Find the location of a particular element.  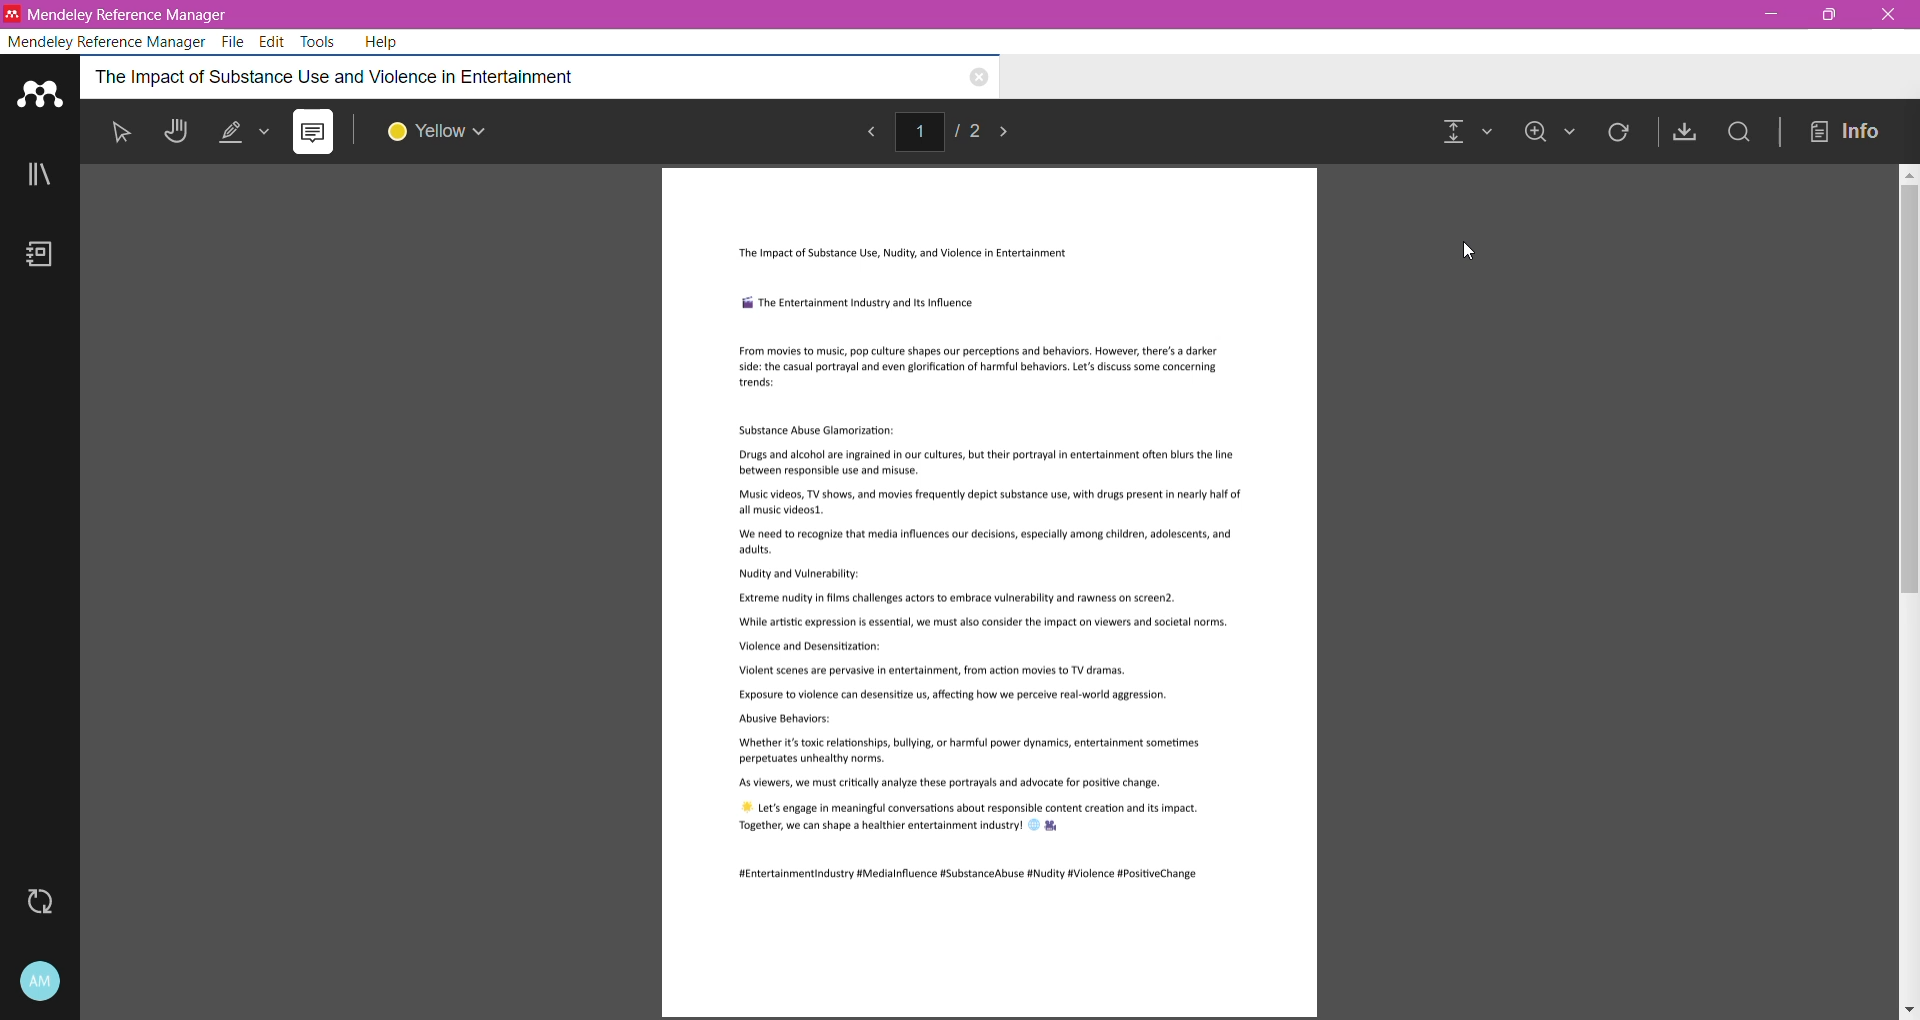

Add Comment is located at coordinates (313, 132).